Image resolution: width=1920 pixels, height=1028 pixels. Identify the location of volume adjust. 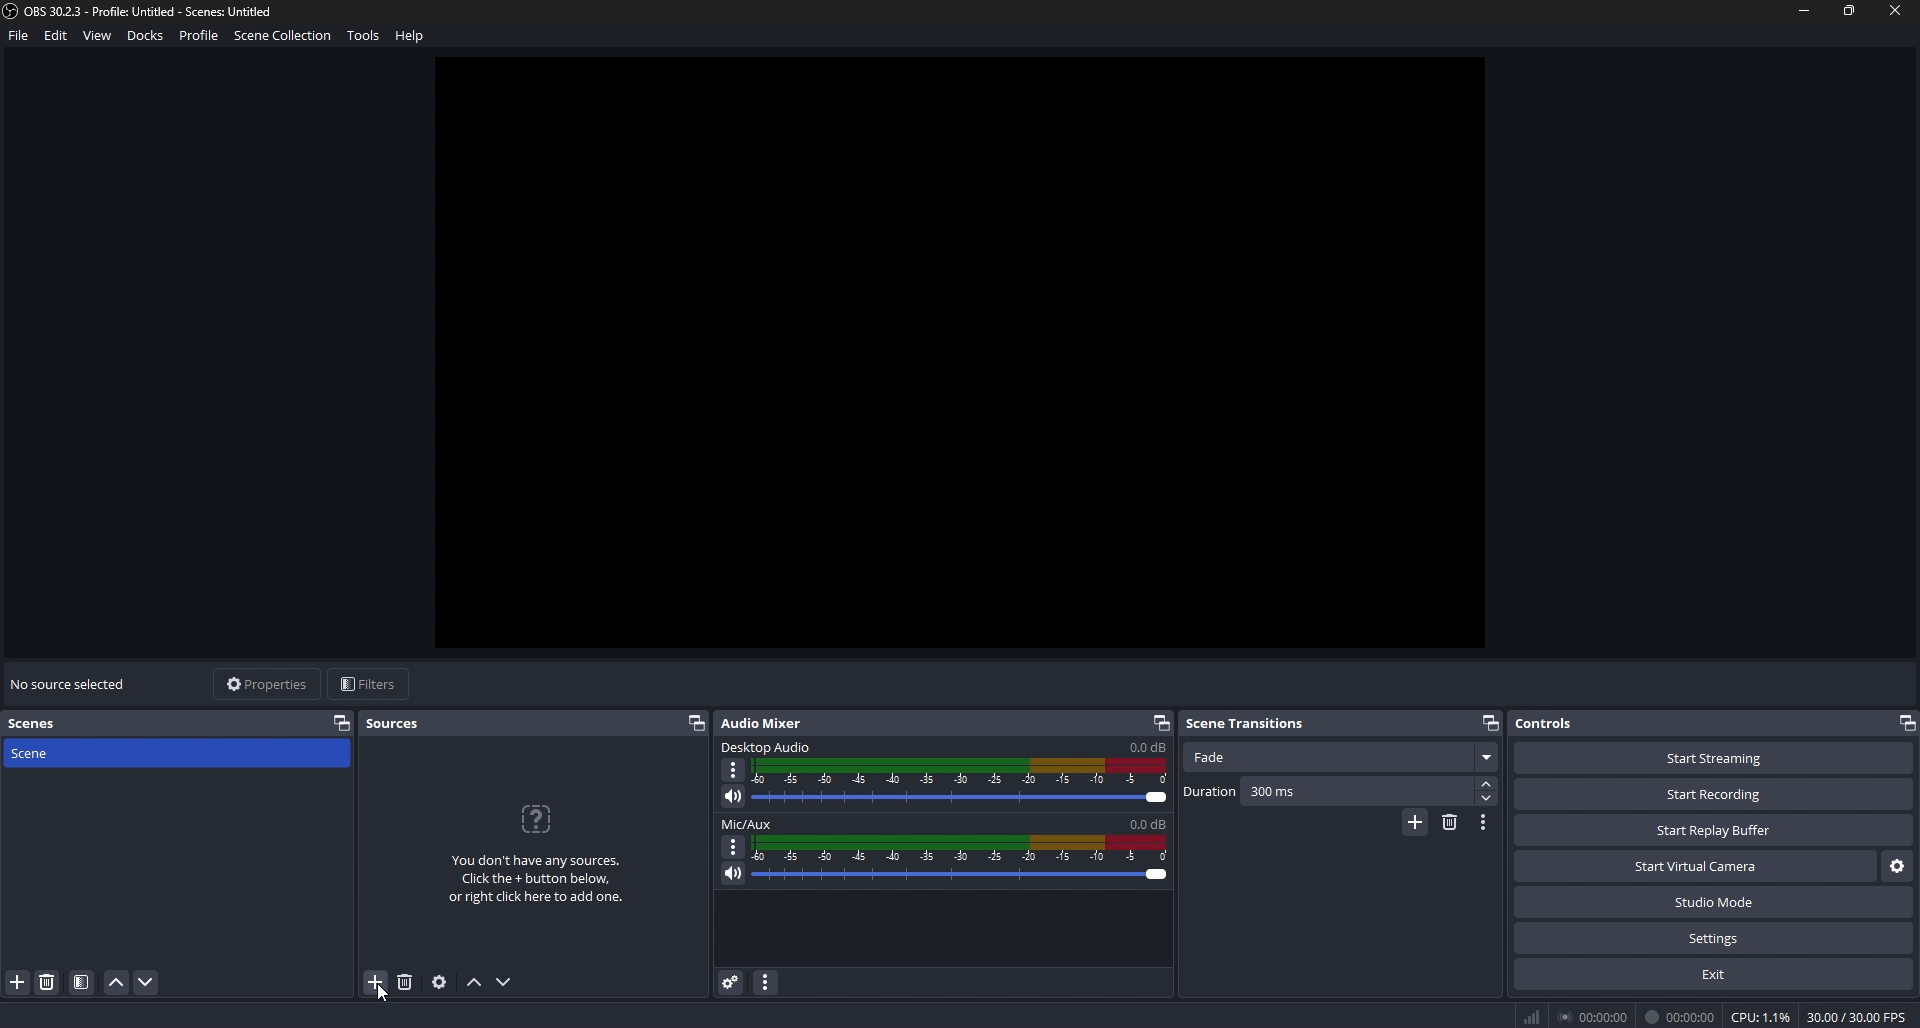
(964, 779).